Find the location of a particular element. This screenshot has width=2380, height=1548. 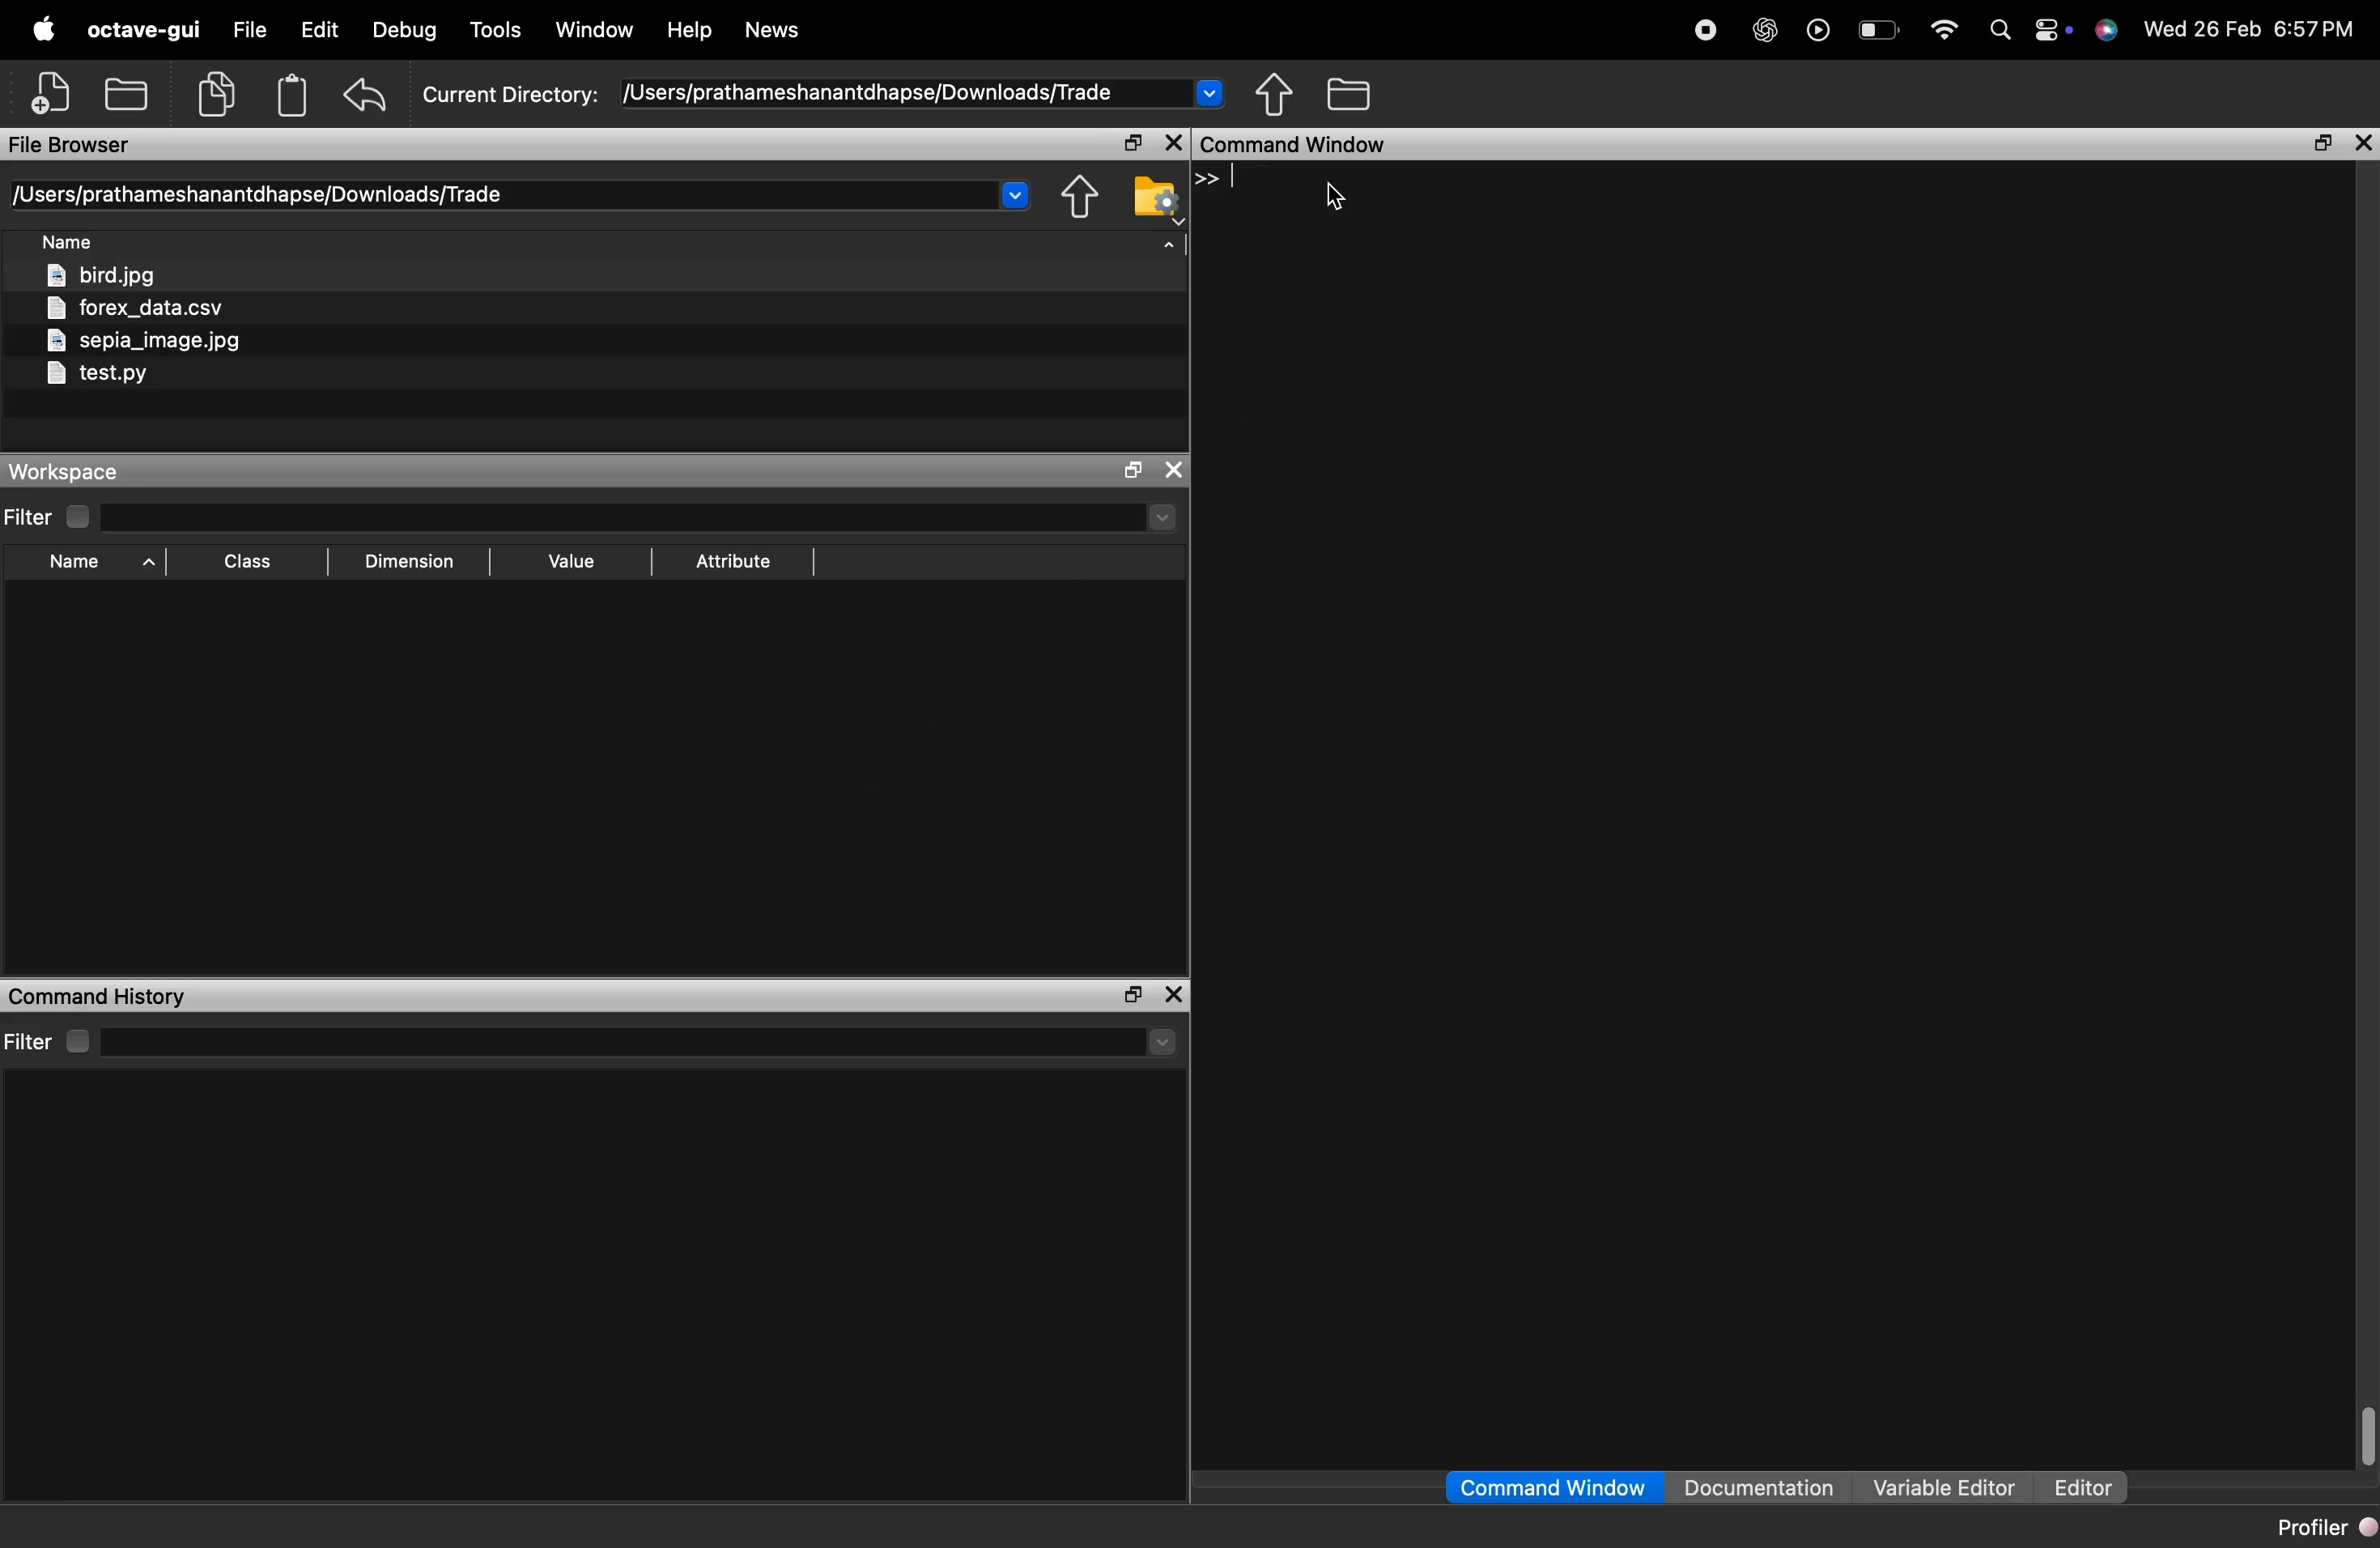

sory by name is located at coordinates (105, 563).